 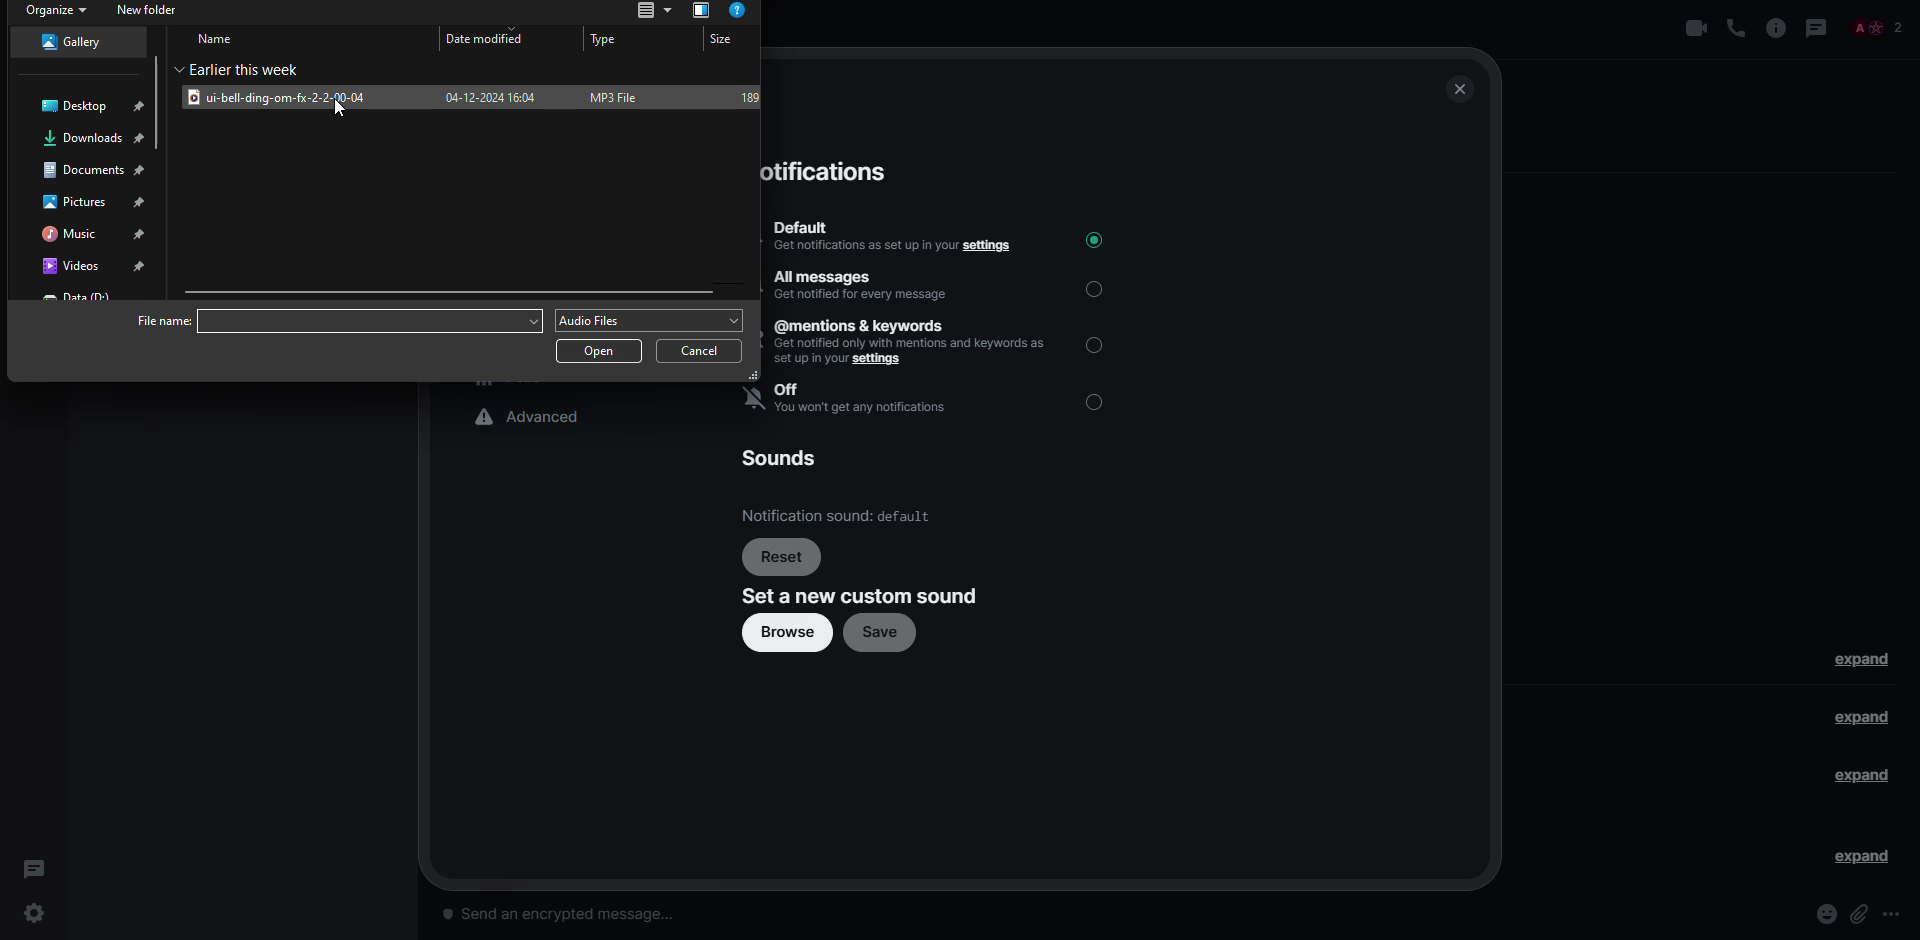 I want to click on book view, so click(x=699, y=11).